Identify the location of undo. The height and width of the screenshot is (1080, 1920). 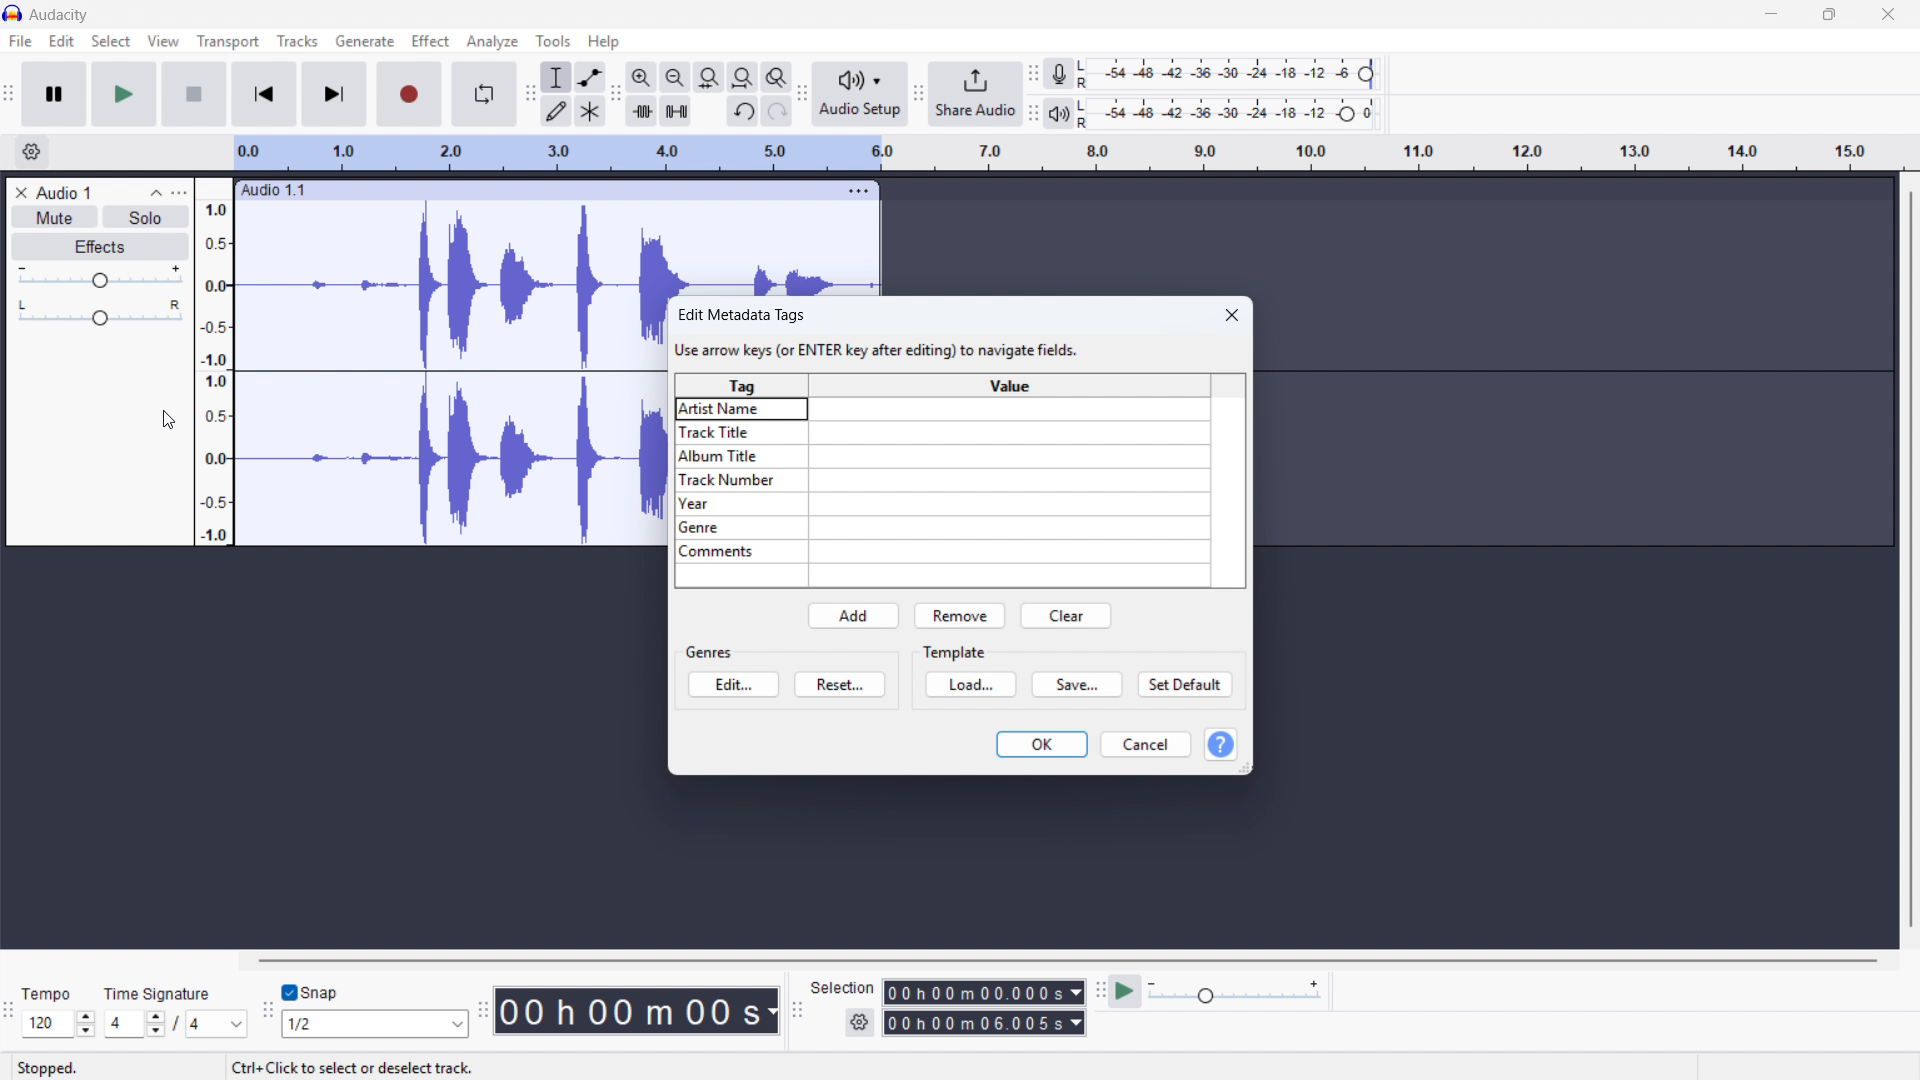
(743, 112).